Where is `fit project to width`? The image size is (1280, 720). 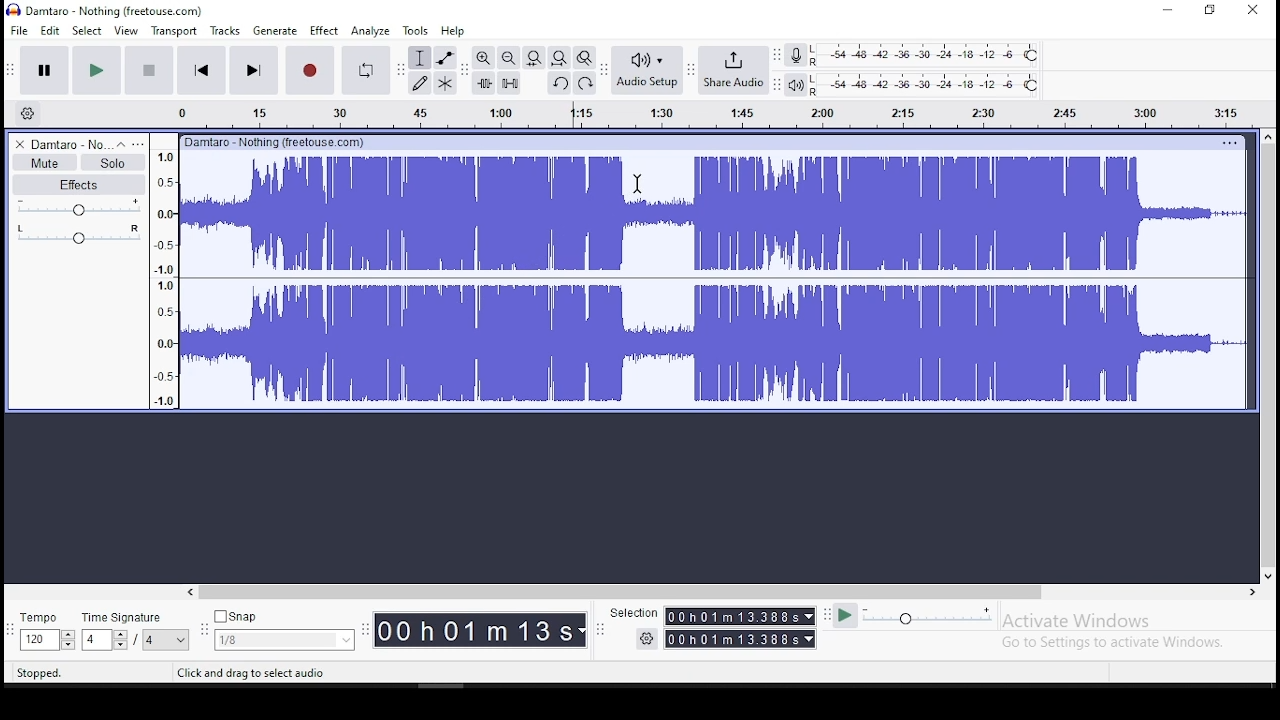 fit project to width is located at coordinates (561, 59).